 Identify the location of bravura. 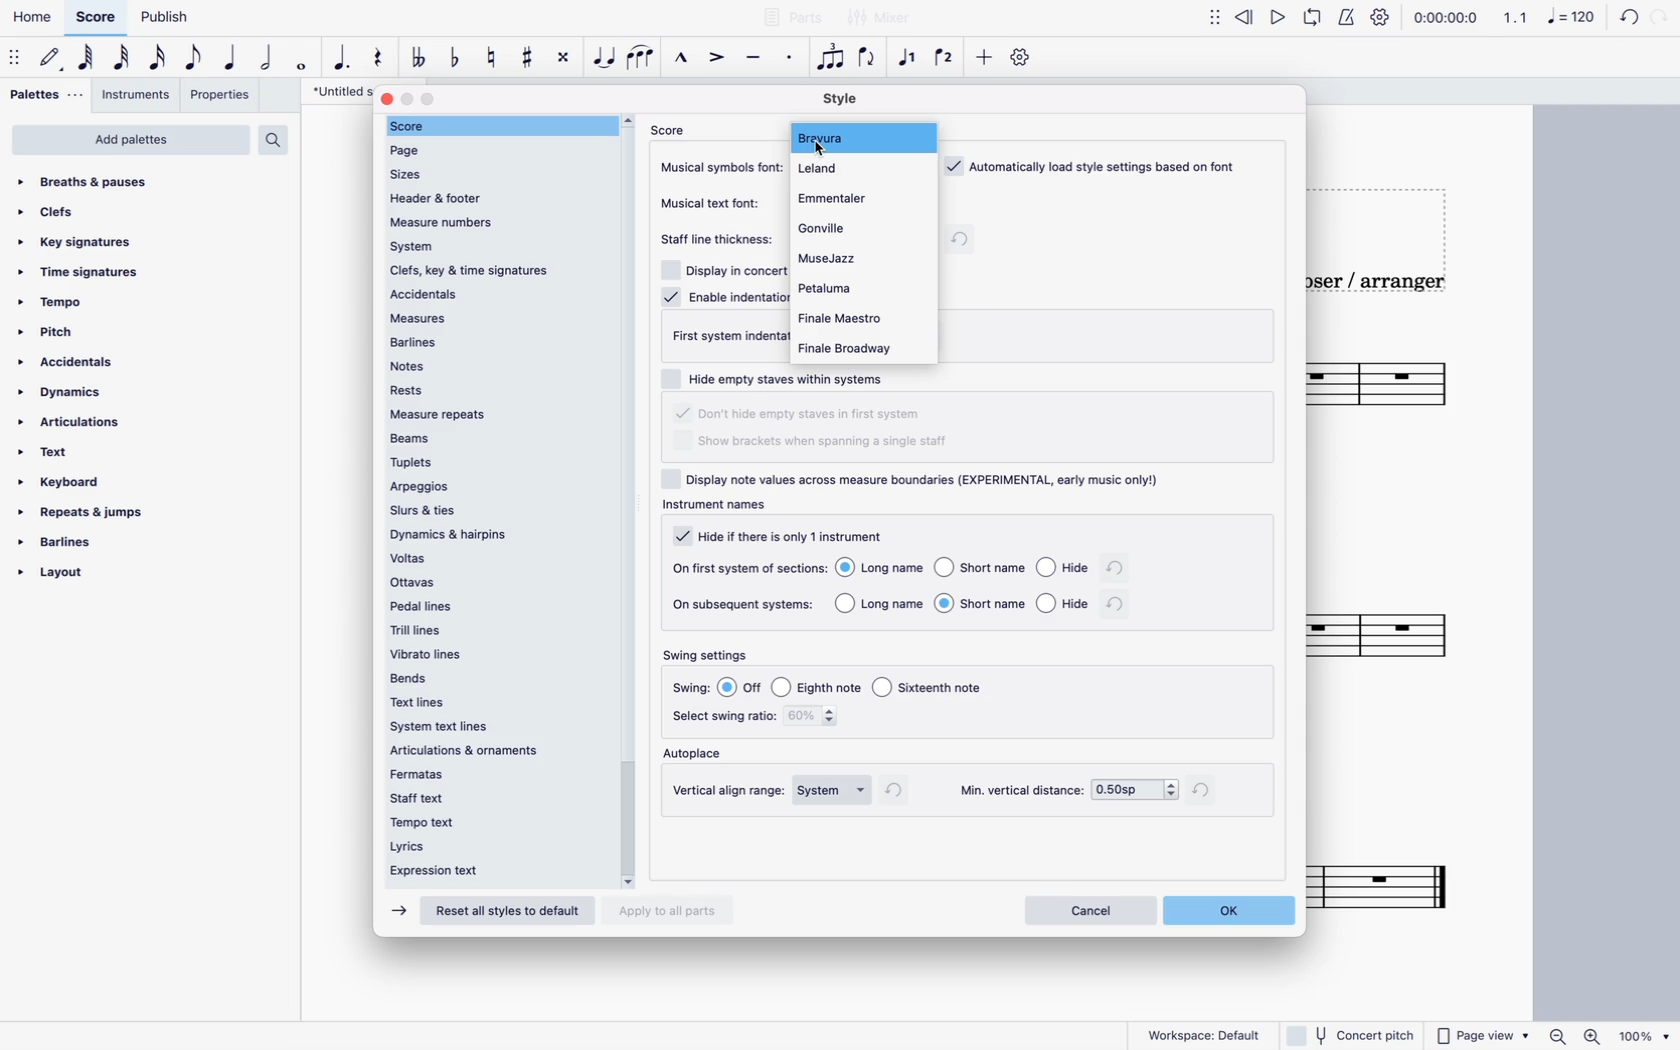
(857, 138).